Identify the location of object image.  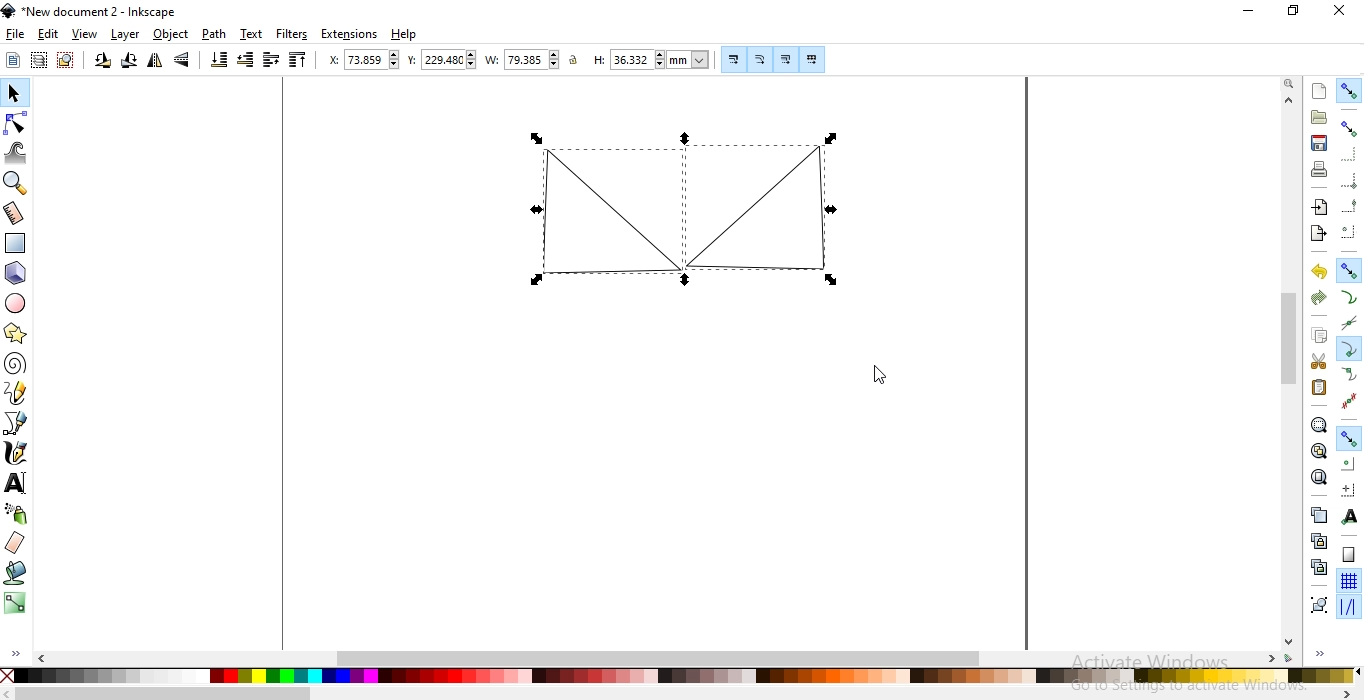
(766, 216).